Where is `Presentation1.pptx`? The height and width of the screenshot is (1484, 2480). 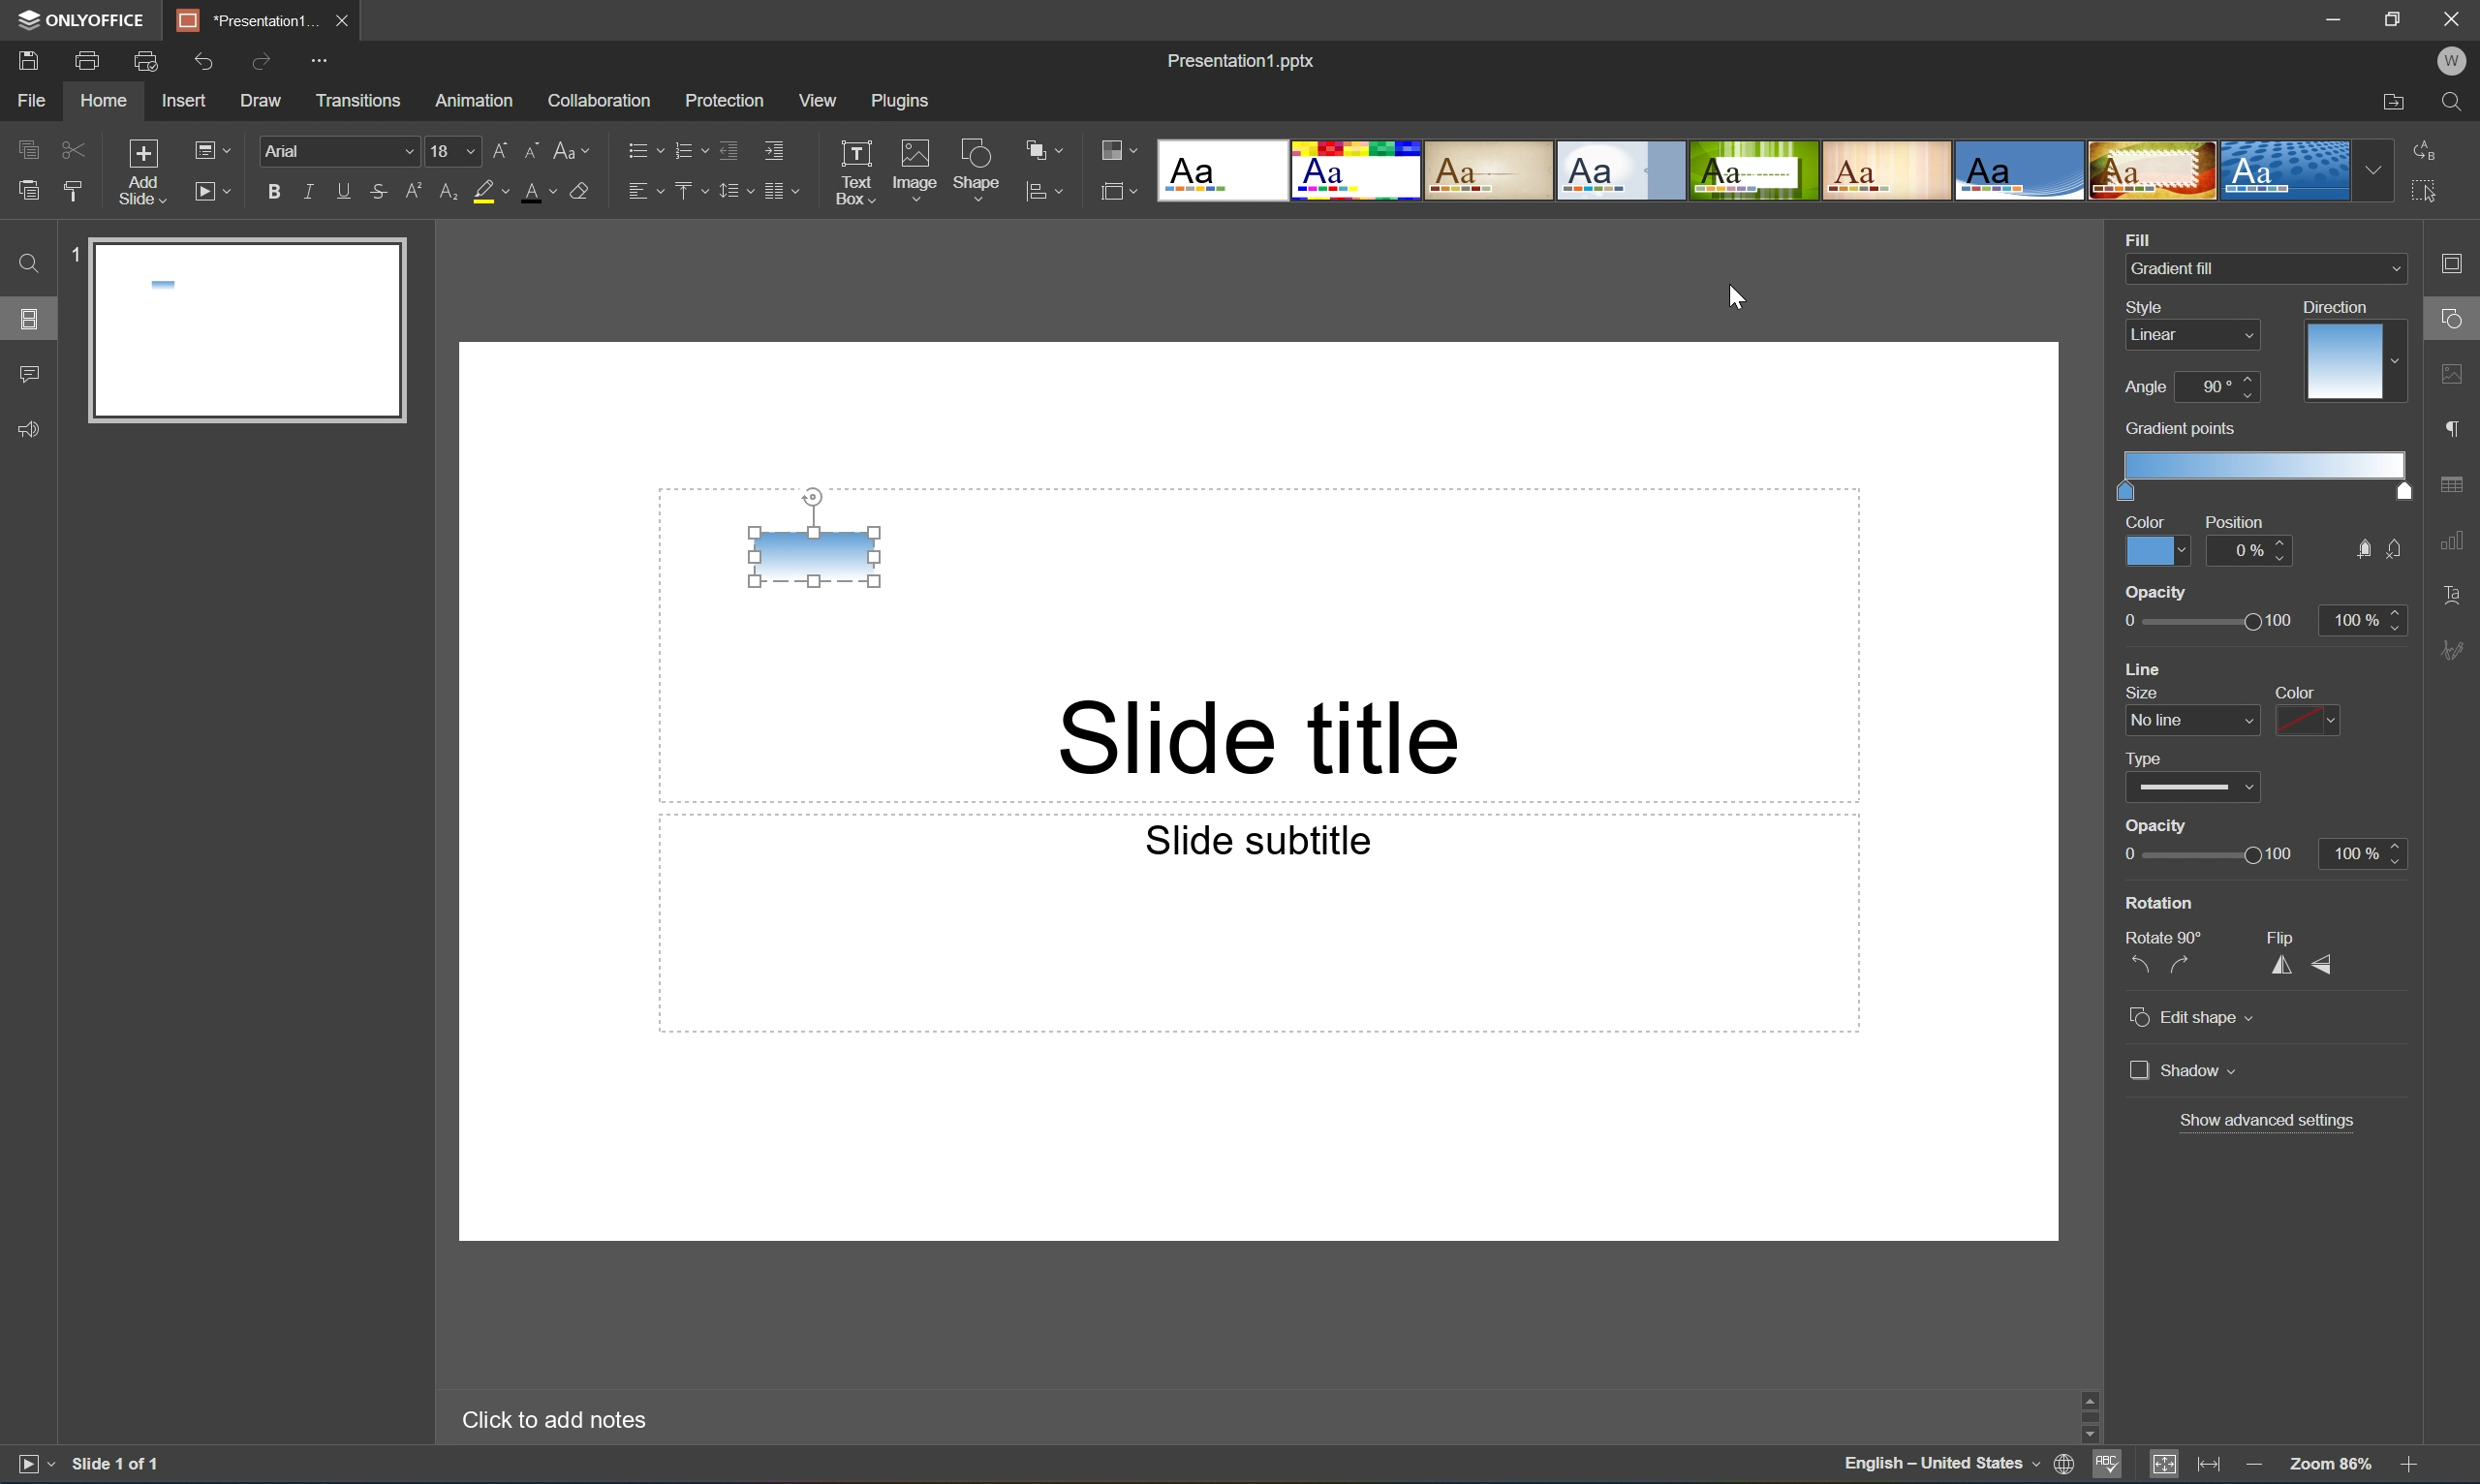 Presentation1.pptx is located at coordinates (1239, 57).